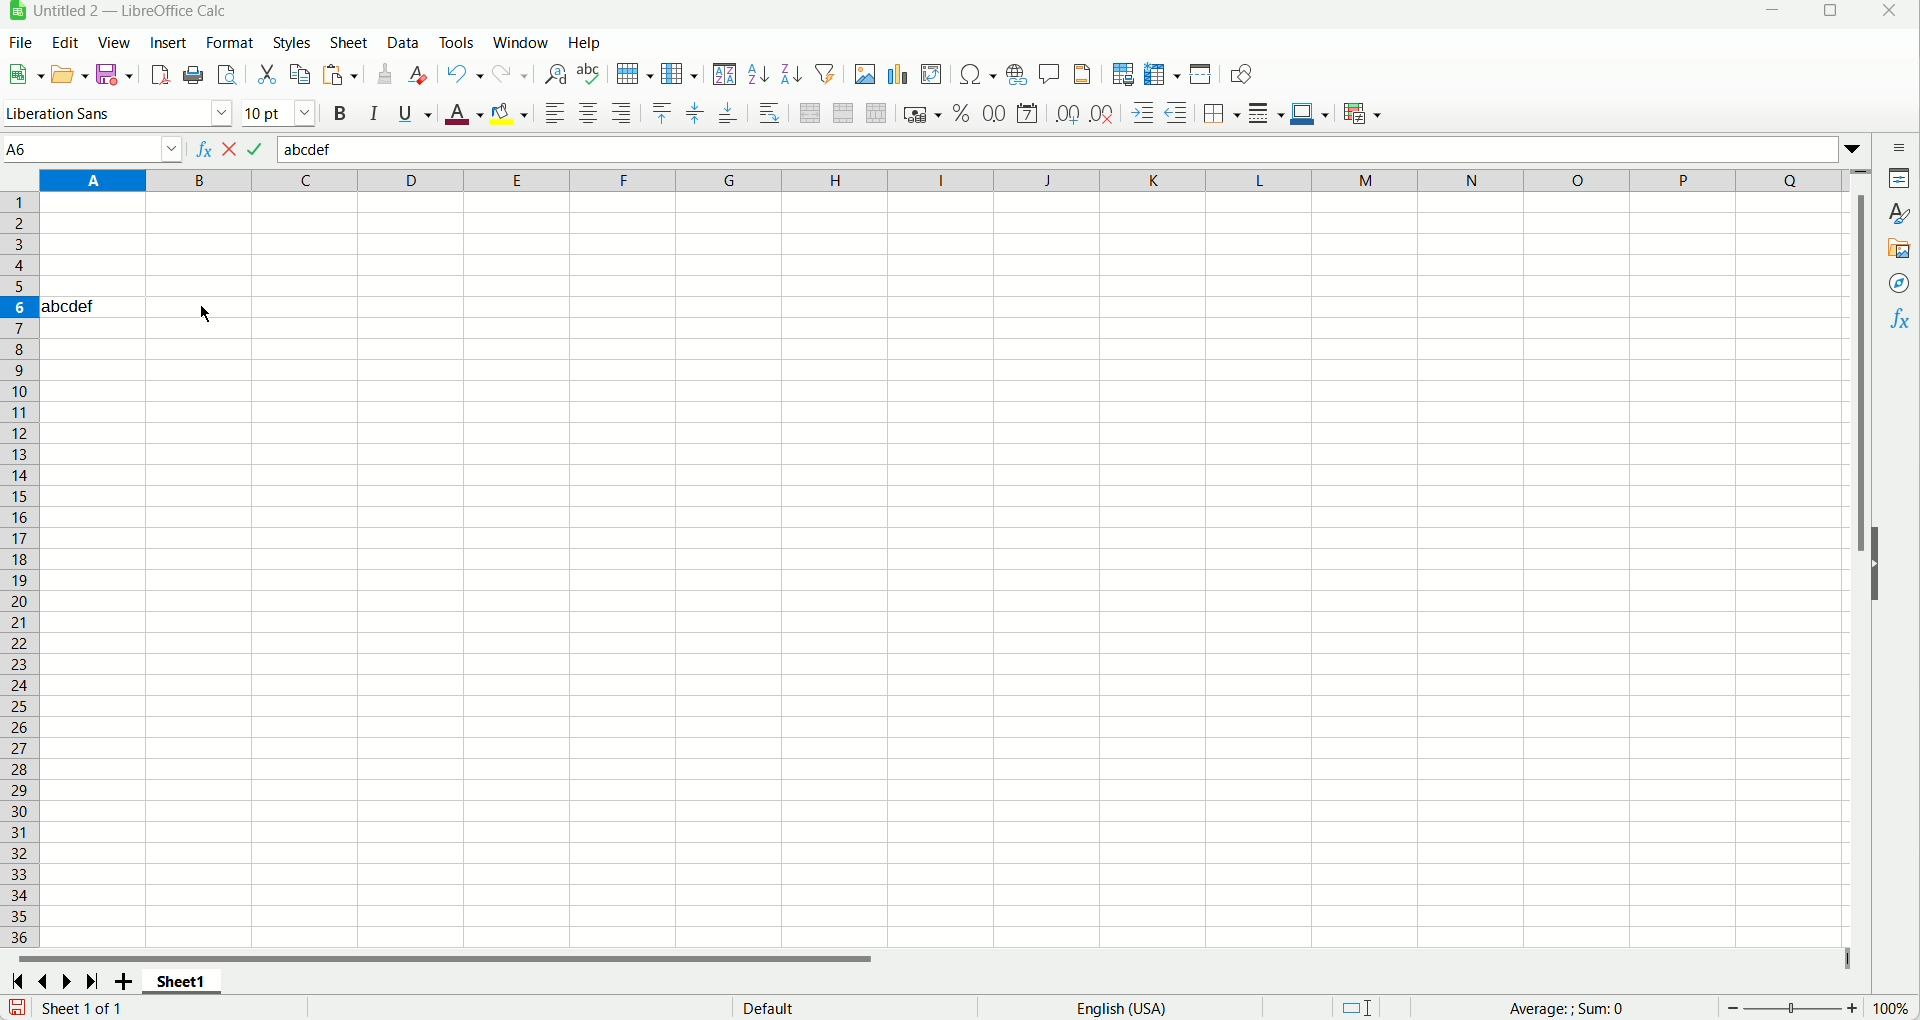 The width and height of the screenshot is (1920, 1020). I want to click on 100%, so click(1890, 1008).